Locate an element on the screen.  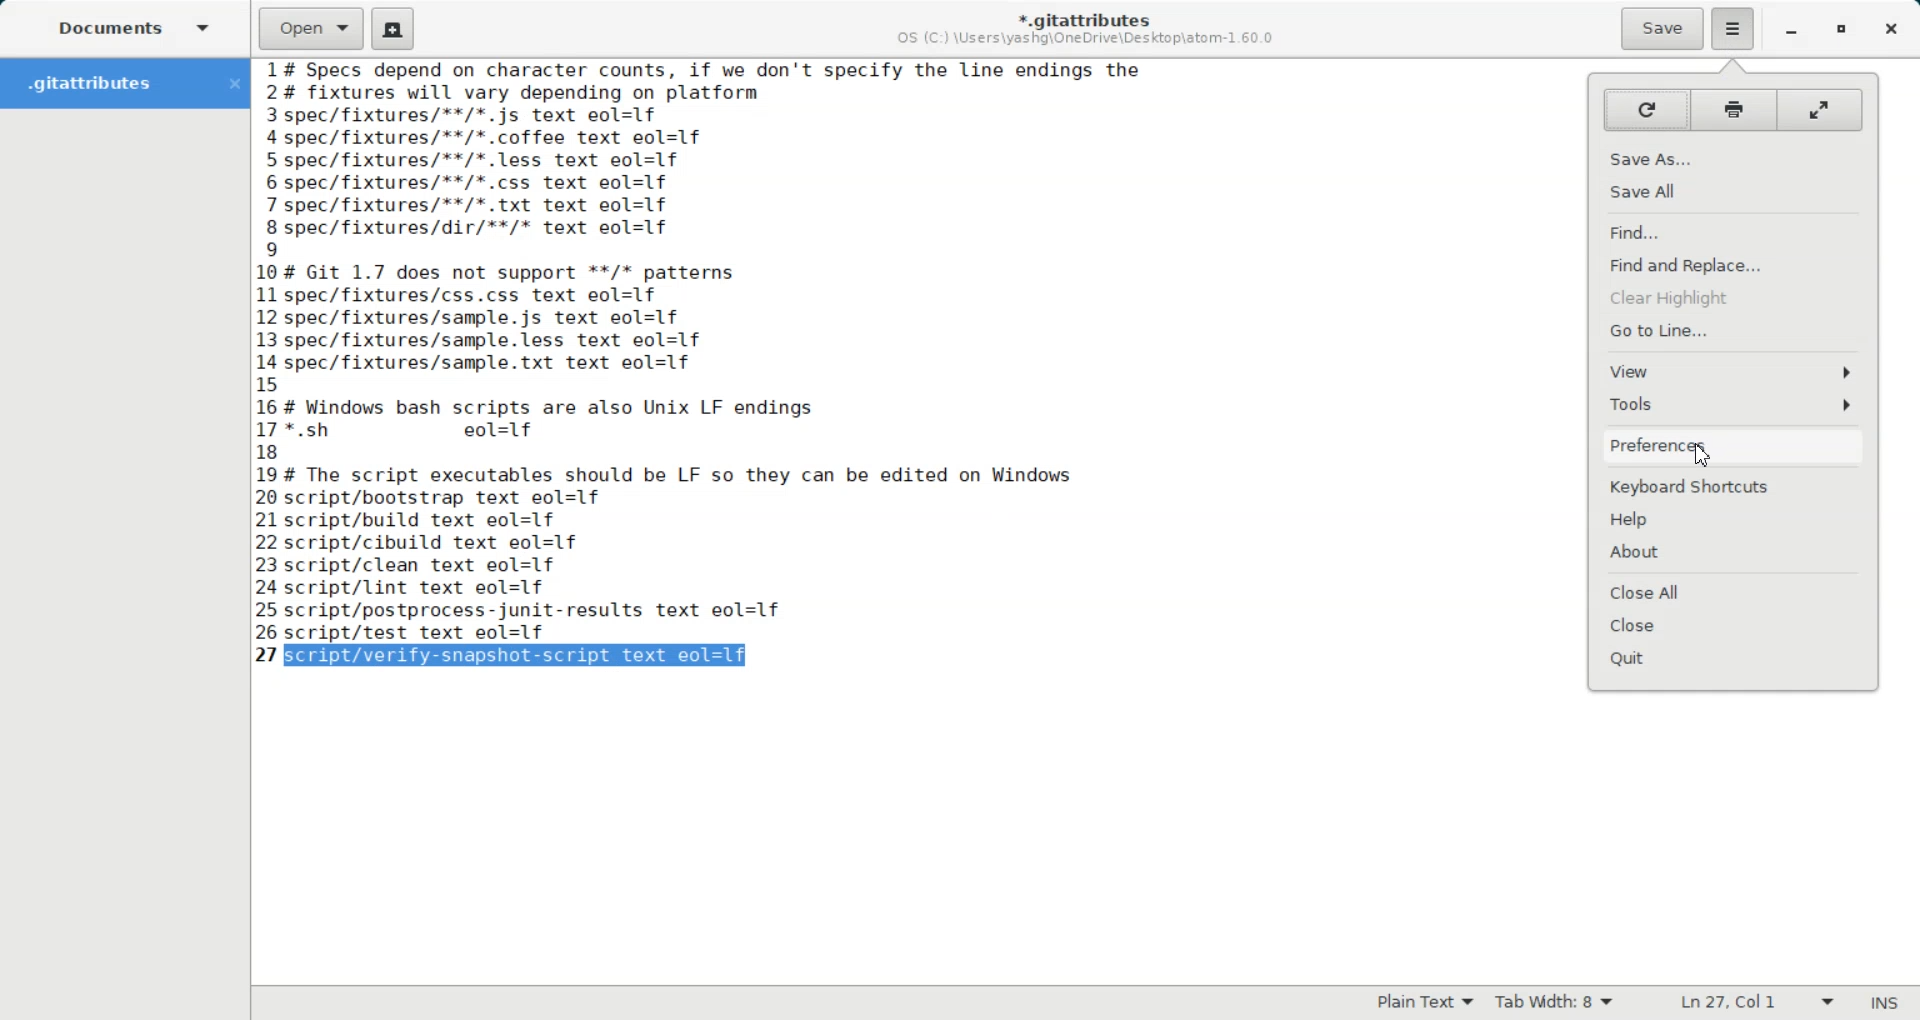
Find and Replace is located at coordinates (1734, 264).